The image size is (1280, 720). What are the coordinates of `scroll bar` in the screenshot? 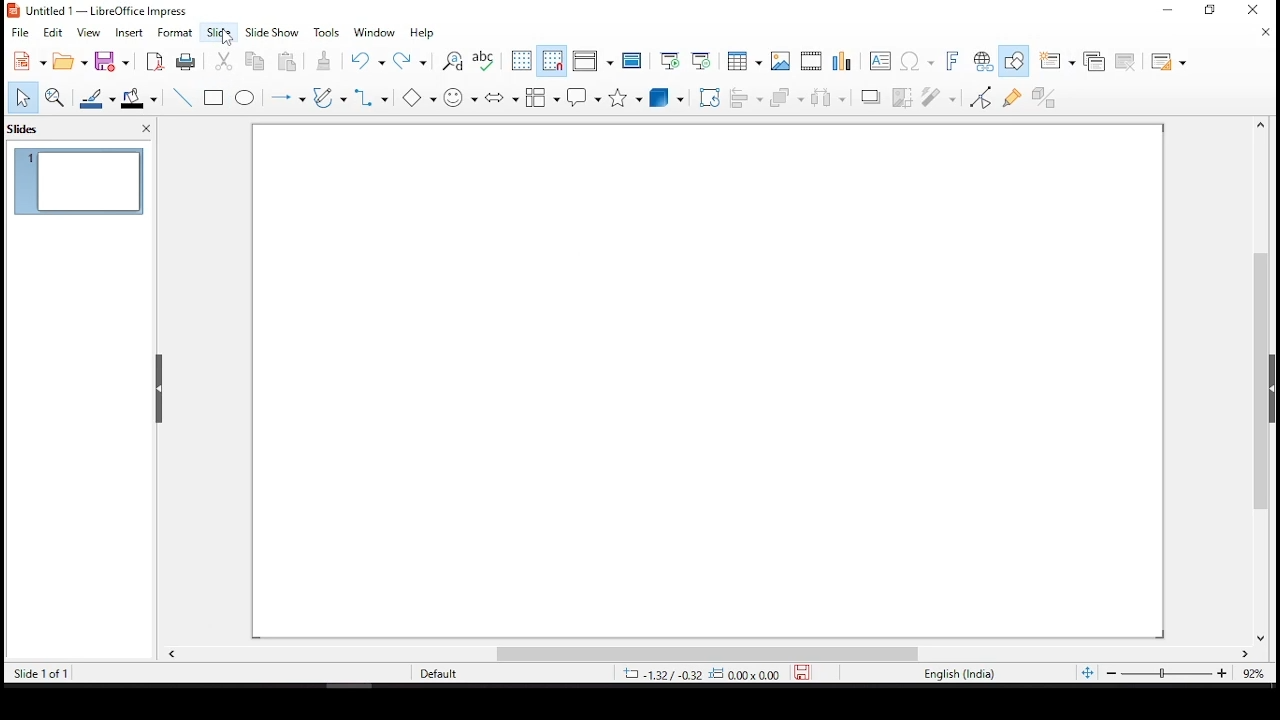 It's located at (721, 653).